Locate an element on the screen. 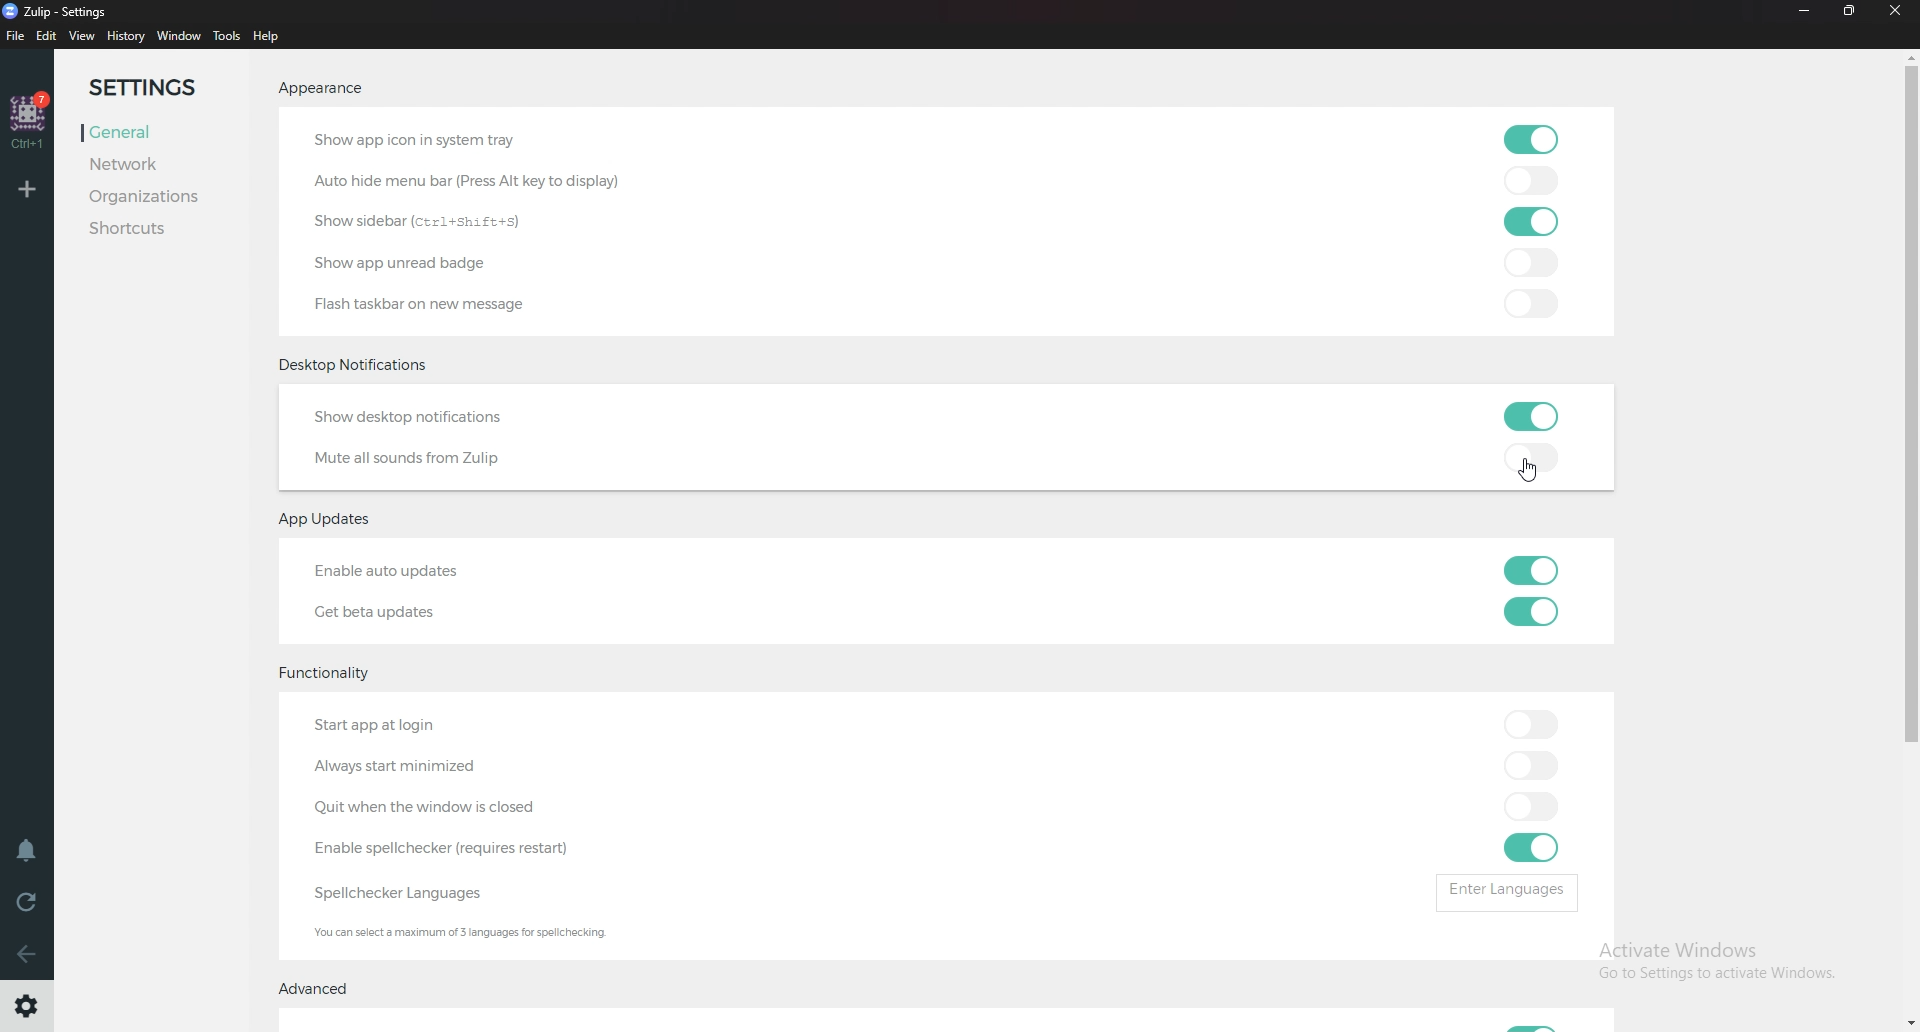  Quit when windows is closed is located at coordinates (422, 807).